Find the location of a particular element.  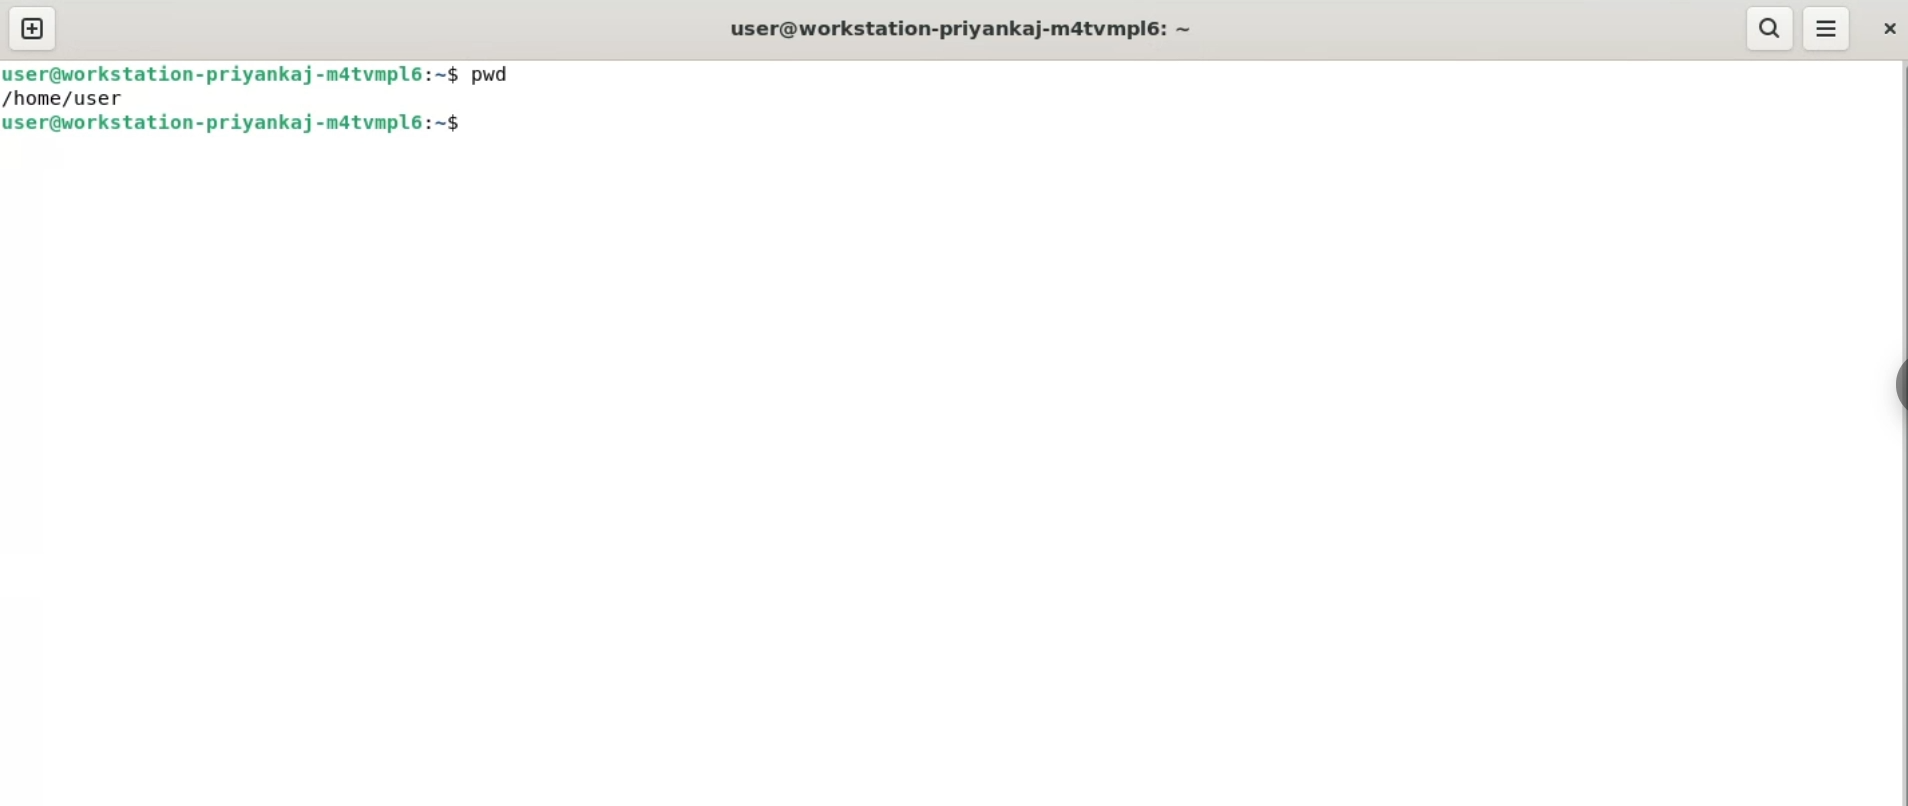

new tab is located at coordinates (31, 29).